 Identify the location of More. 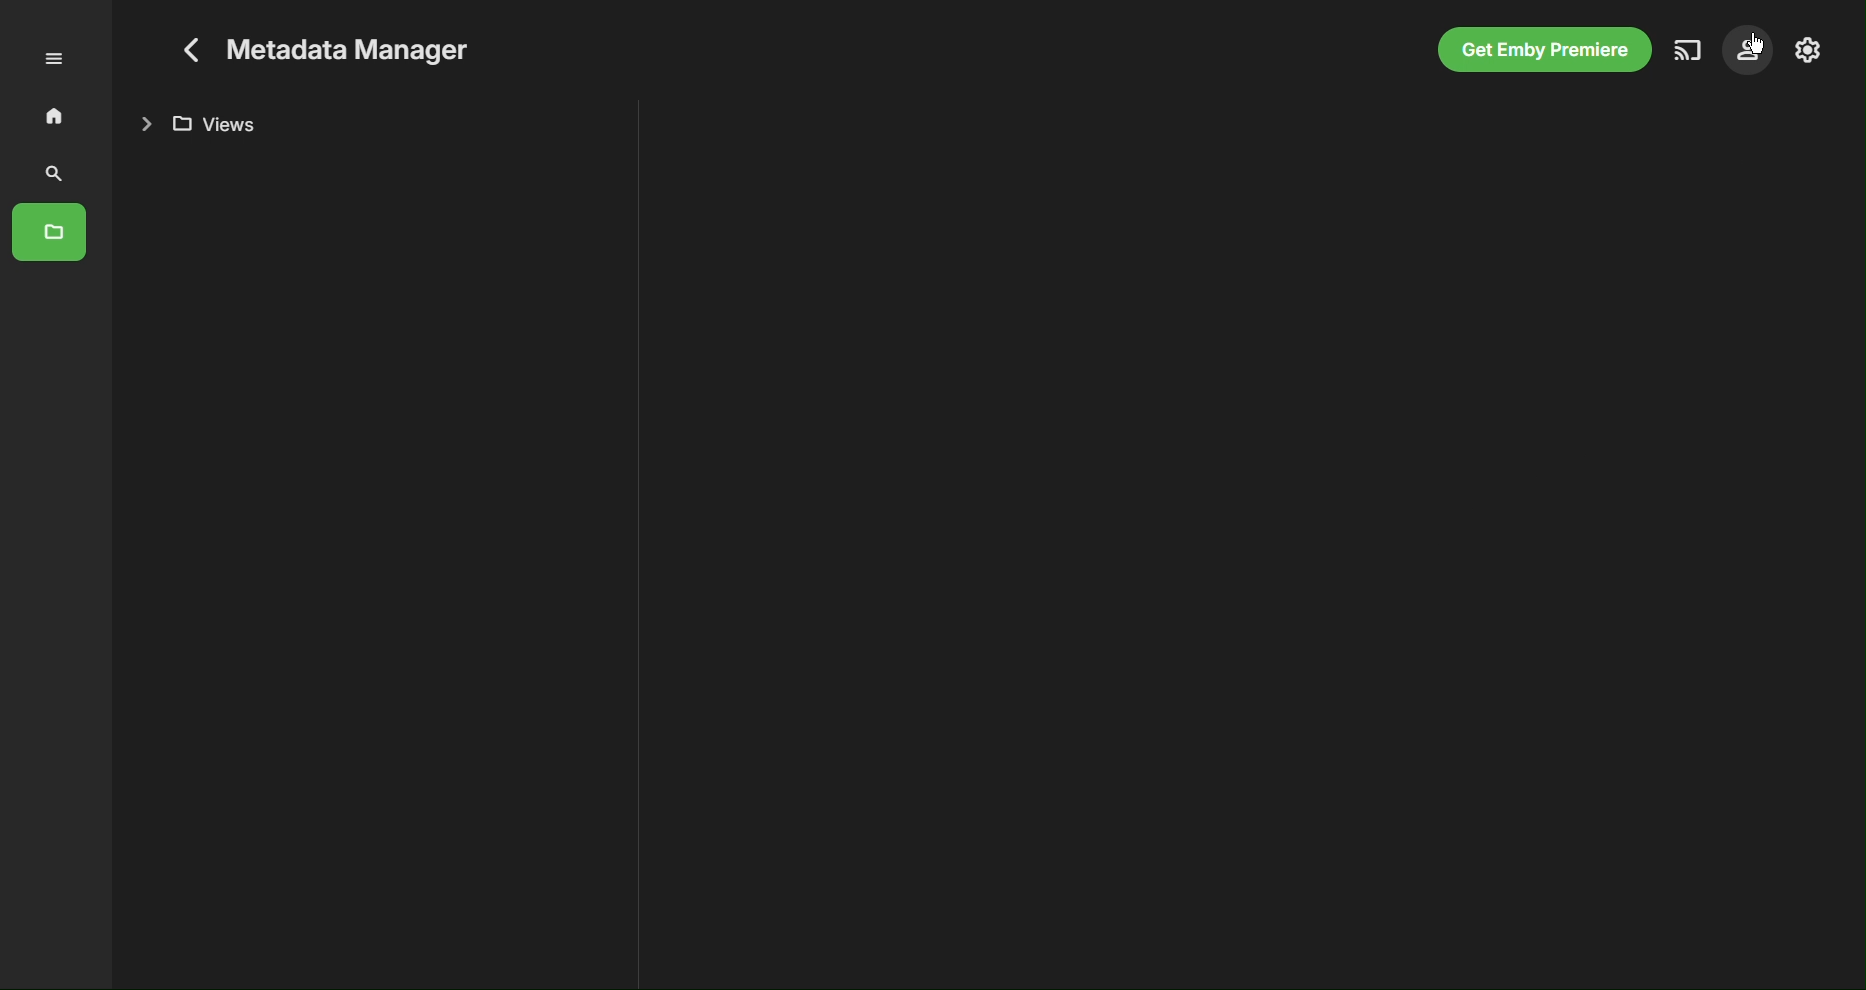
(65, 57).